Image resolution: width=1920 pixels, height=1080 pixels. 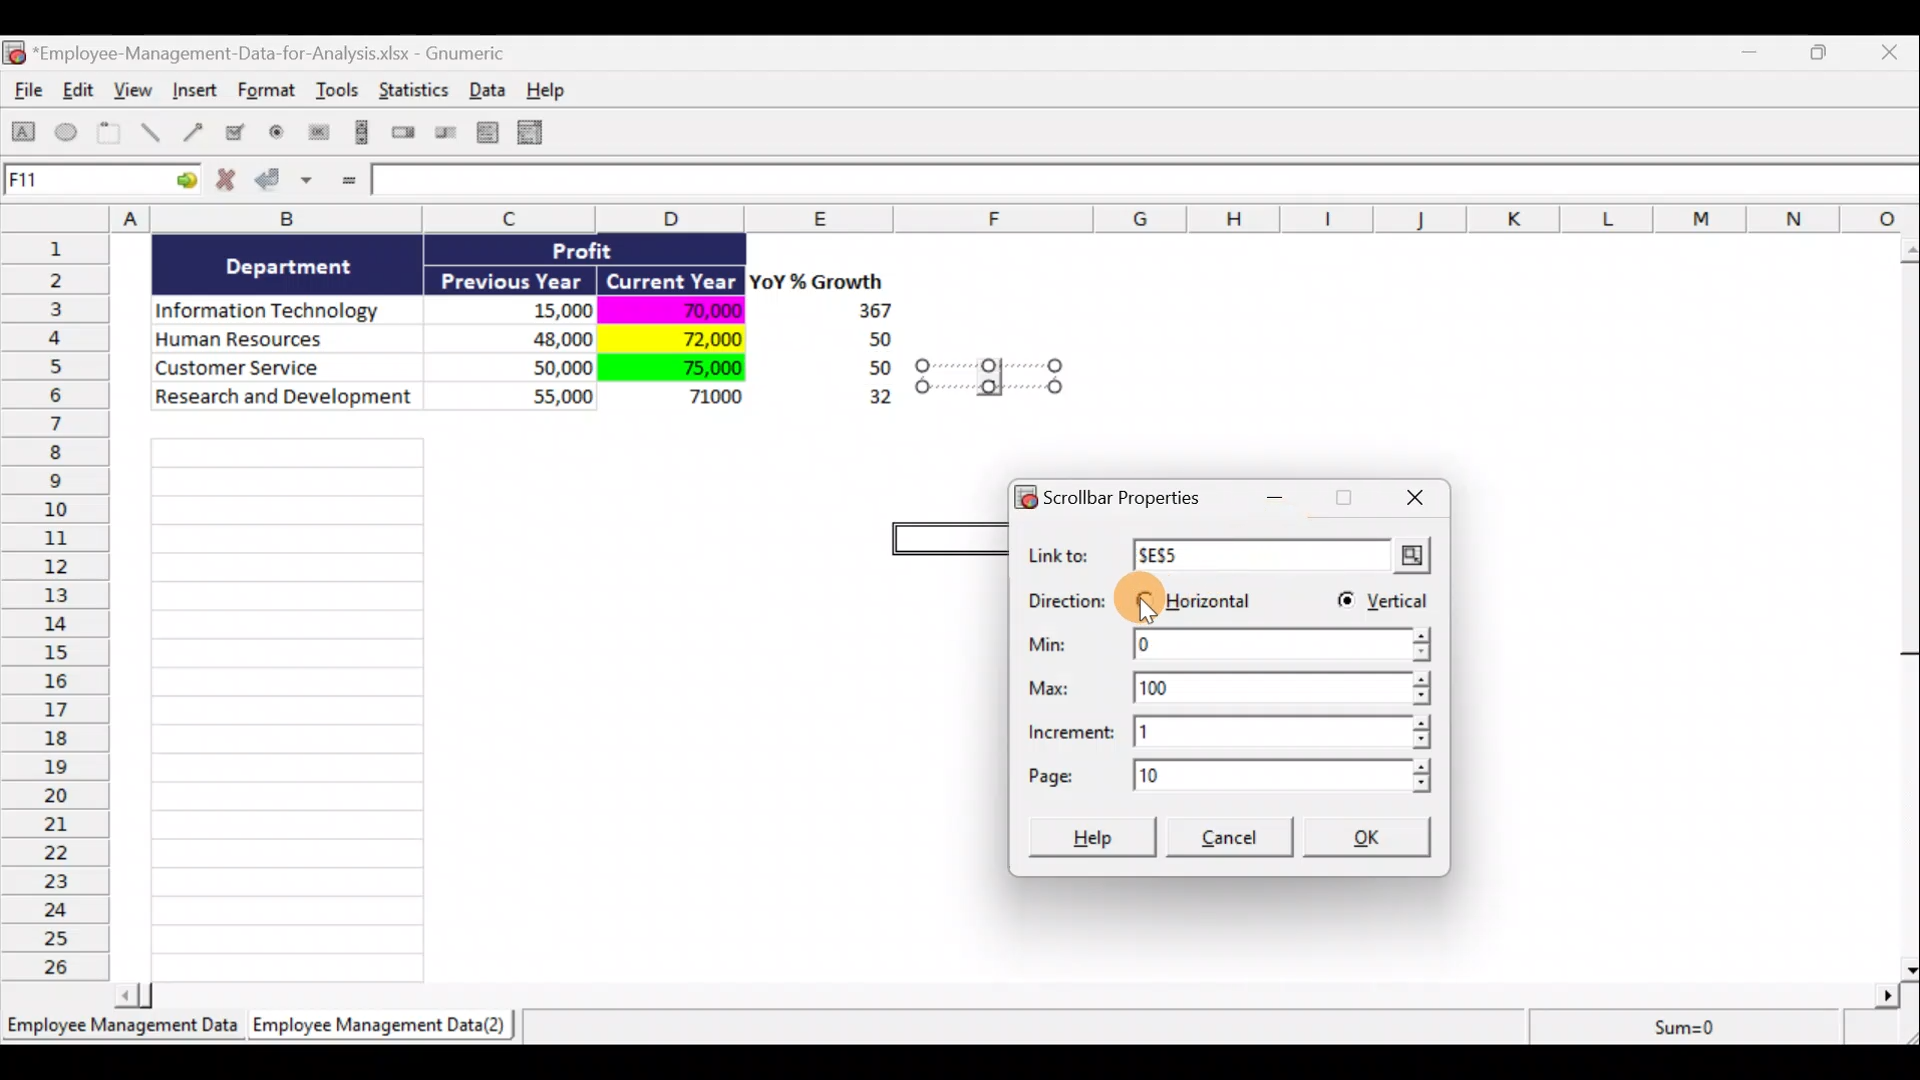 What do you see at coordinates (154, 133) in the screenshot?
I see `Create a line object` at bounding box center [154, 133].